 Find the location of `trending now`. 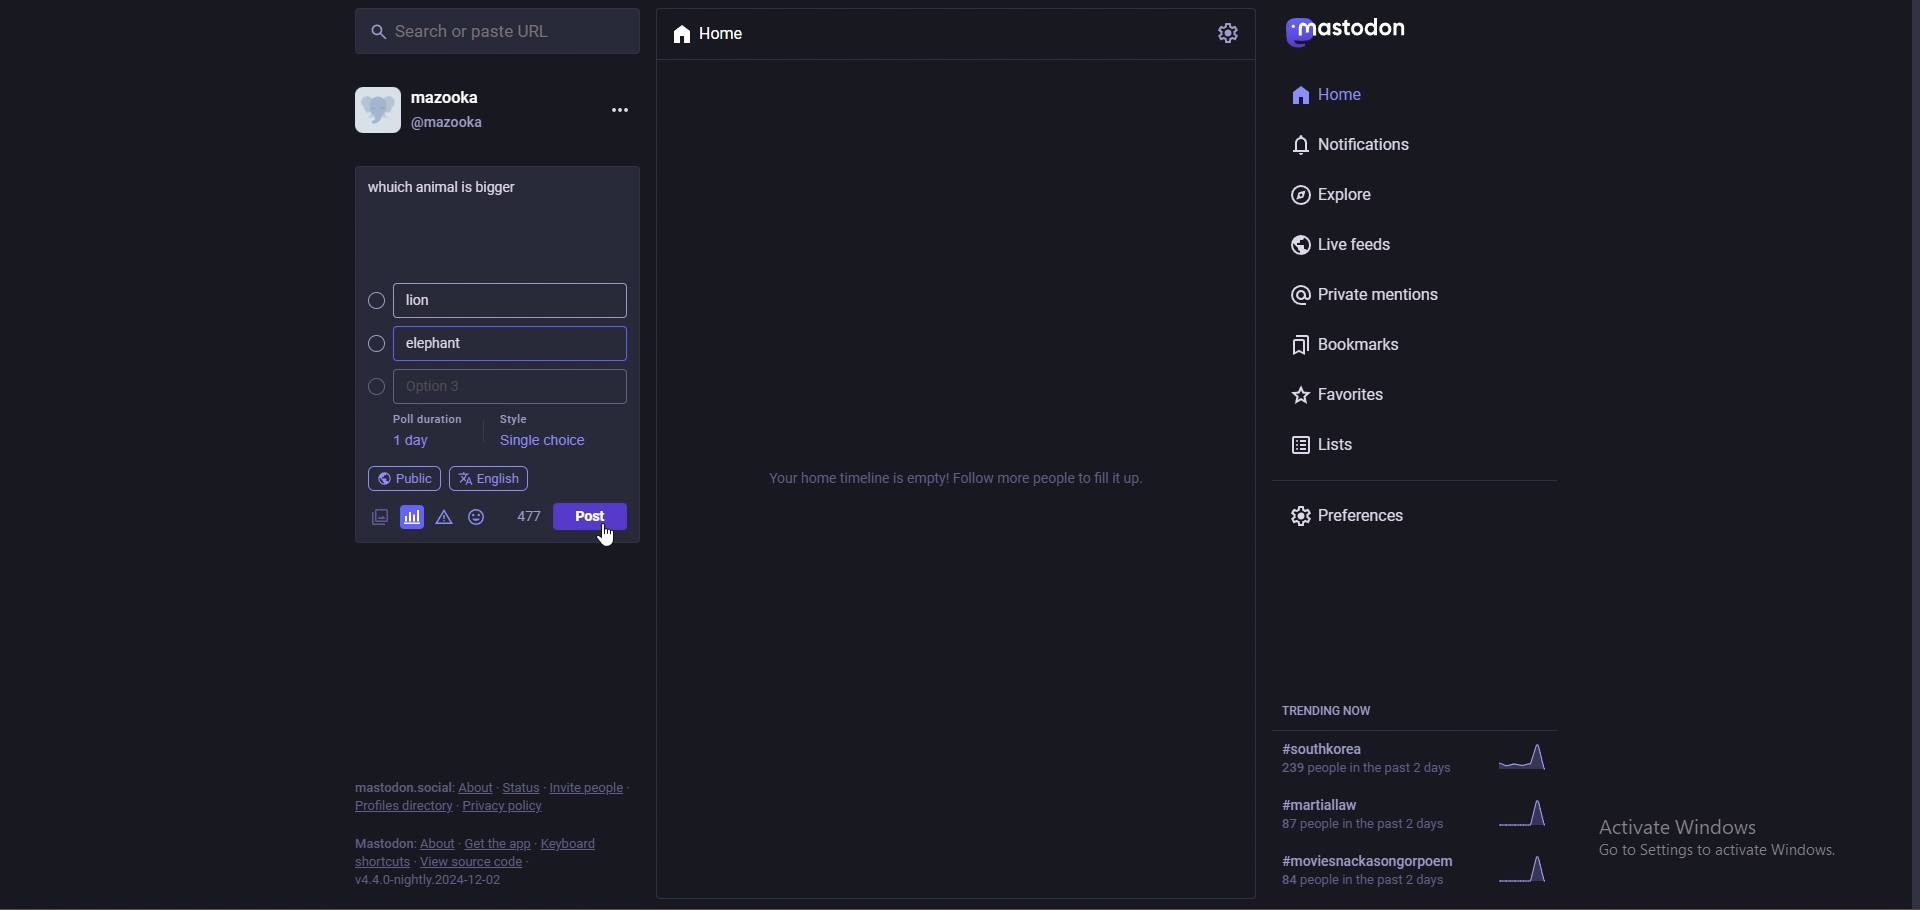

trending now is located at coordinates (1343, 711).